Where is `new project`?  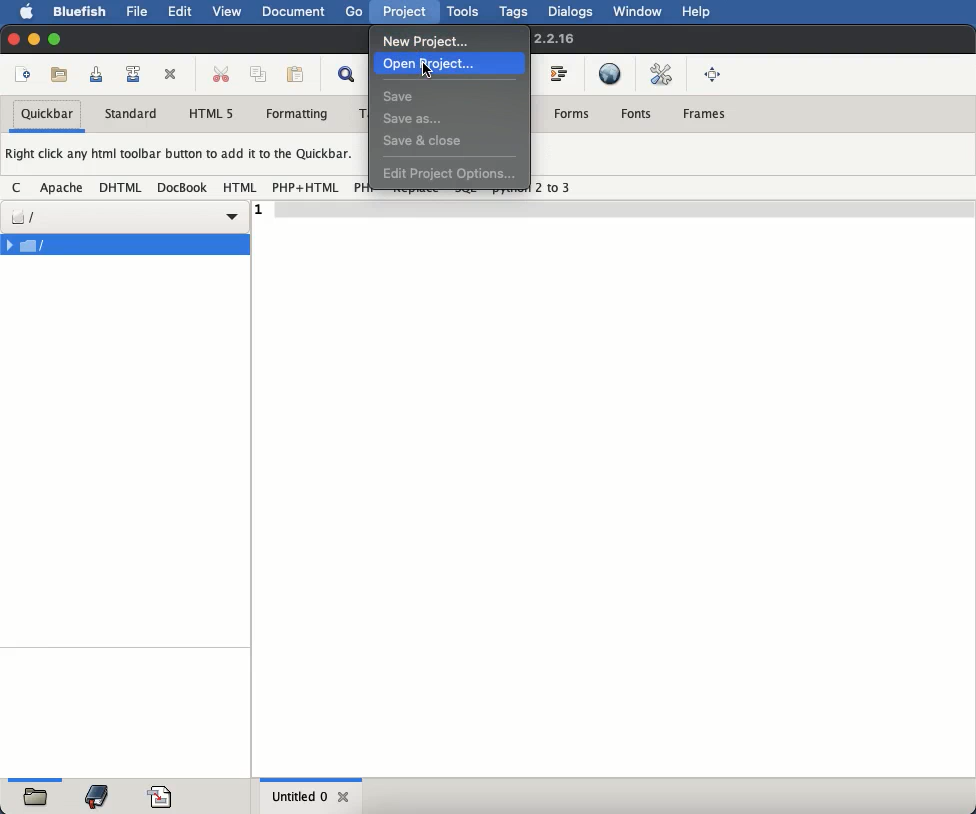
new project is located at coordinates (429, 40).